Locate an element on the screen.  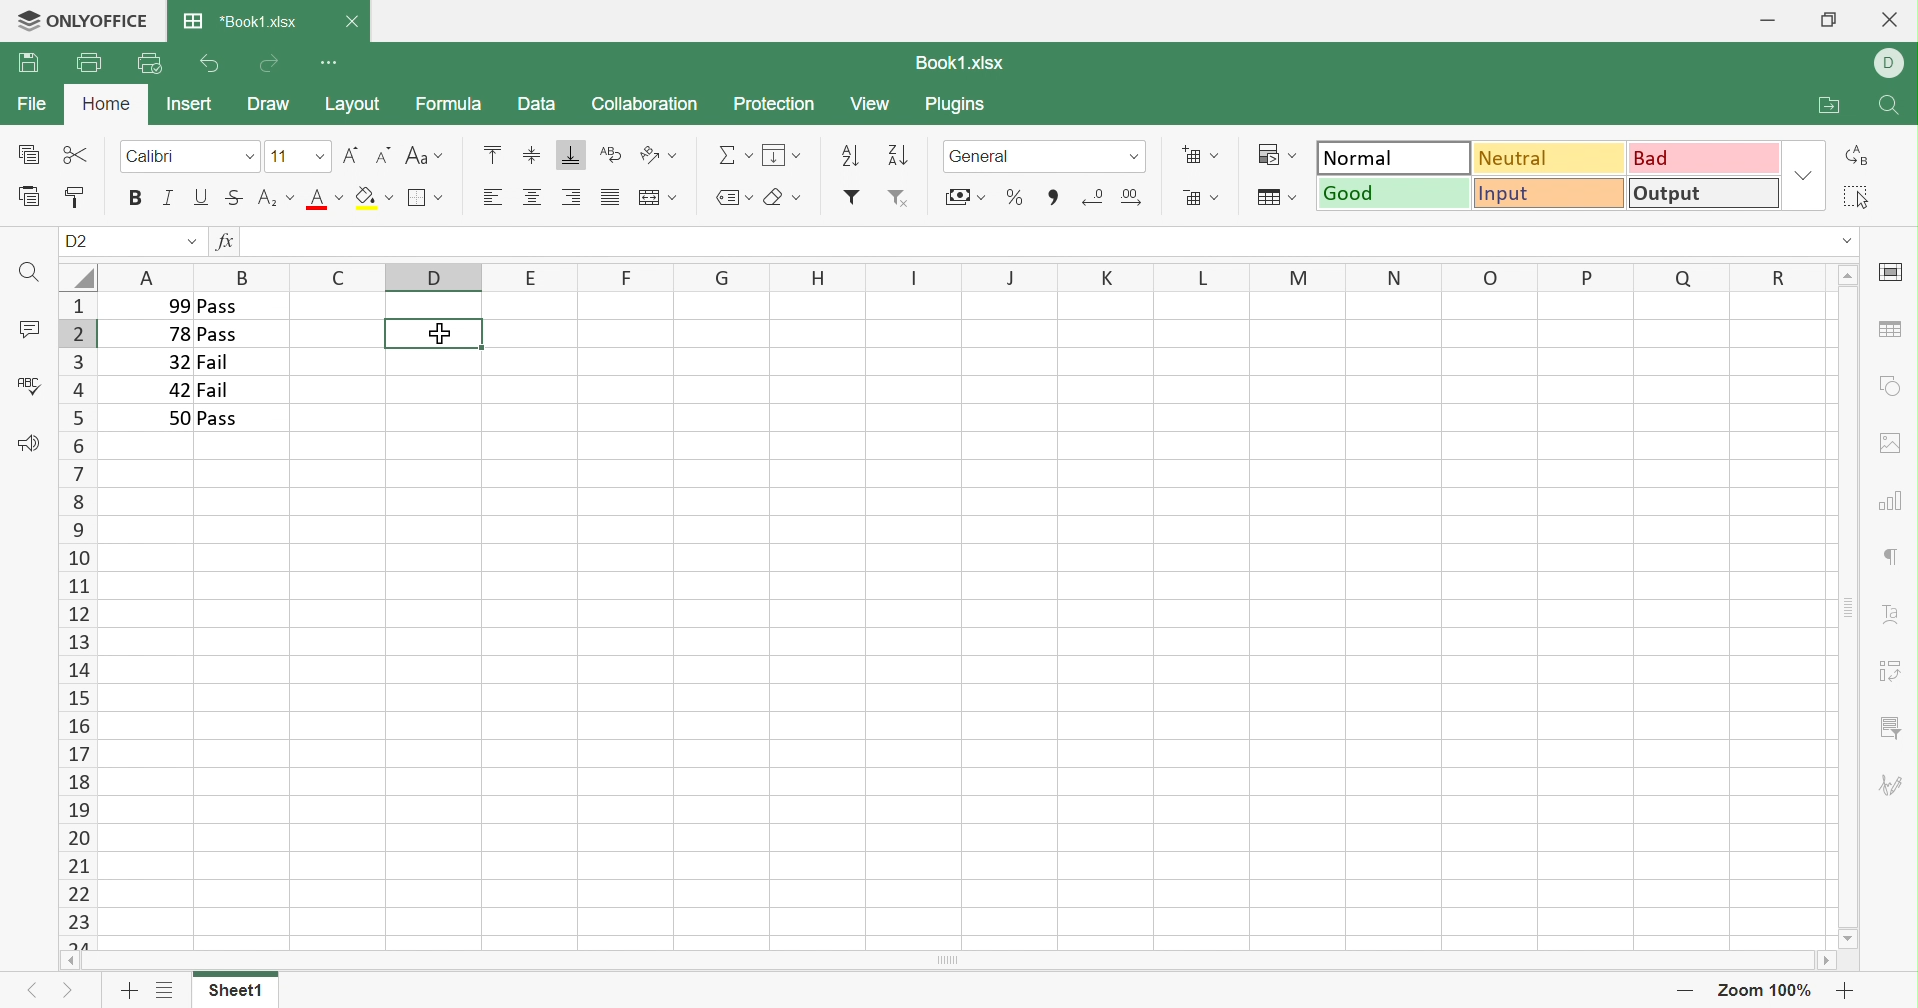
Align left is located at coordinates (490, 198).